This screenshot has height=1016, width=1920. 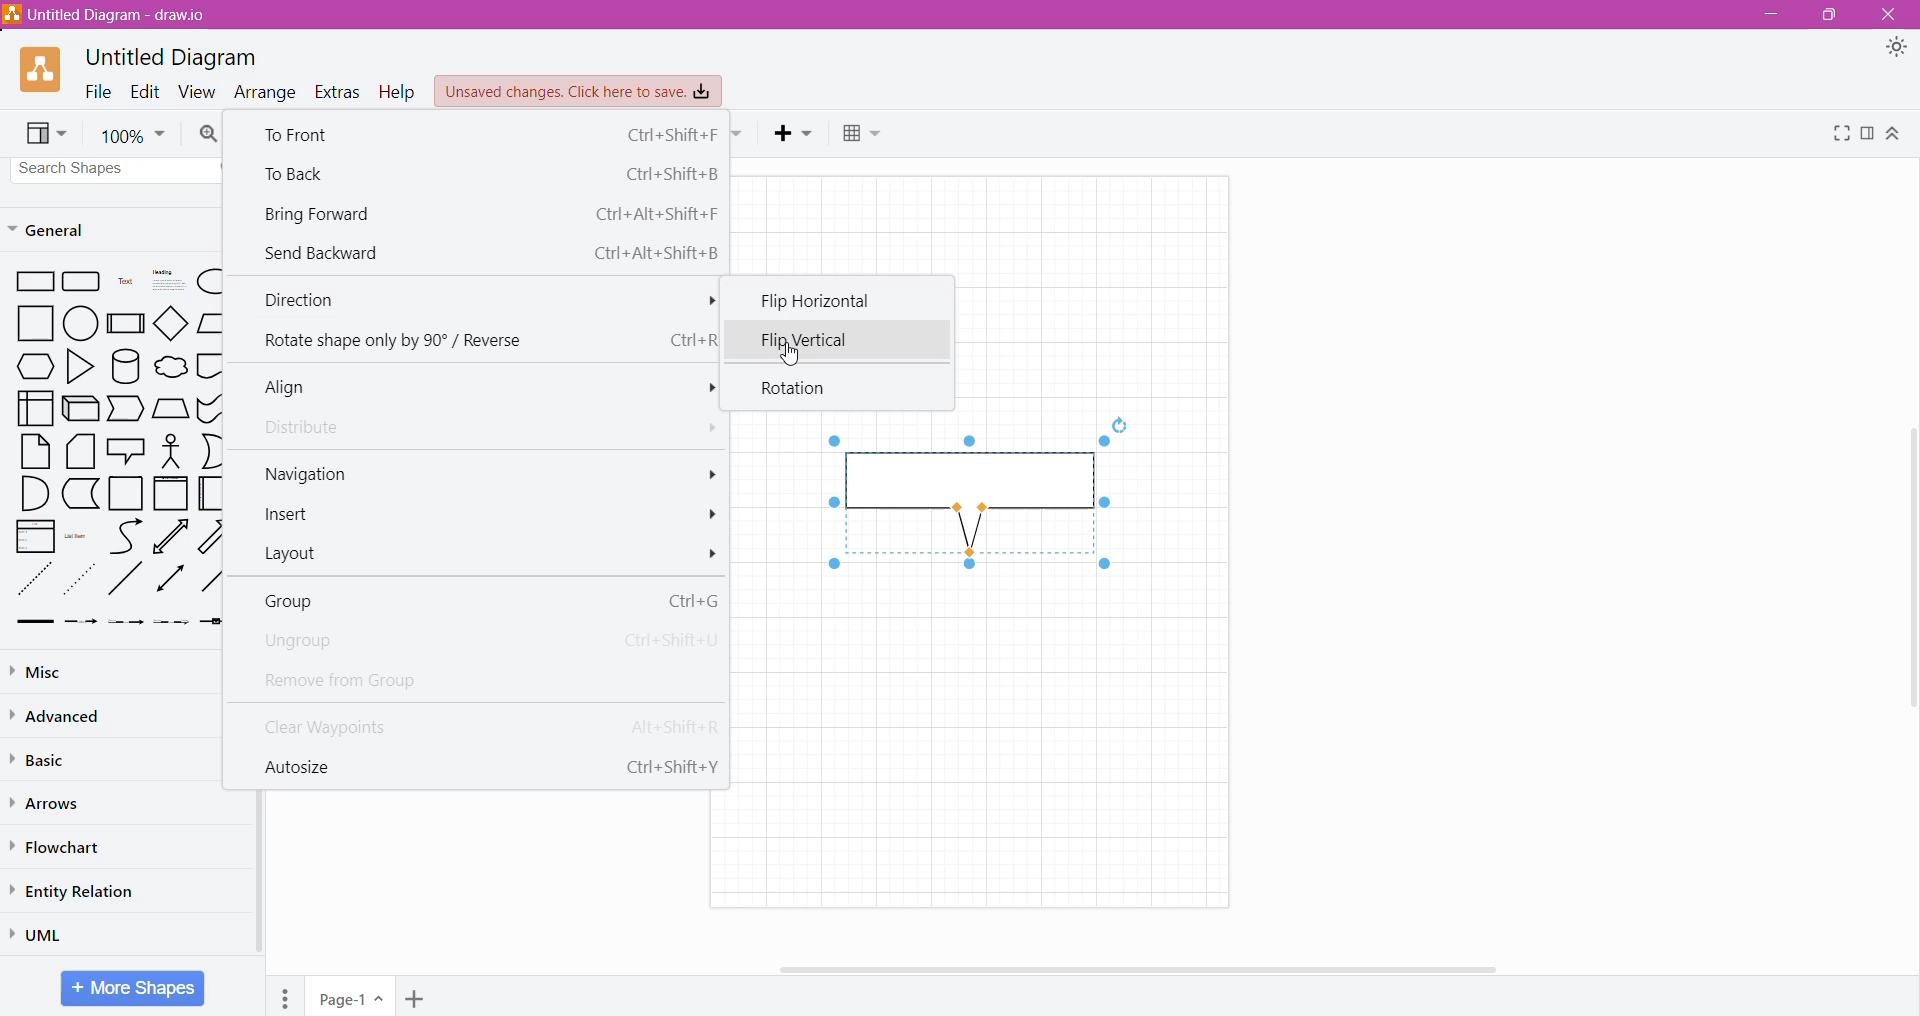 I want to click on Zoom, so click(x=132, y=133).